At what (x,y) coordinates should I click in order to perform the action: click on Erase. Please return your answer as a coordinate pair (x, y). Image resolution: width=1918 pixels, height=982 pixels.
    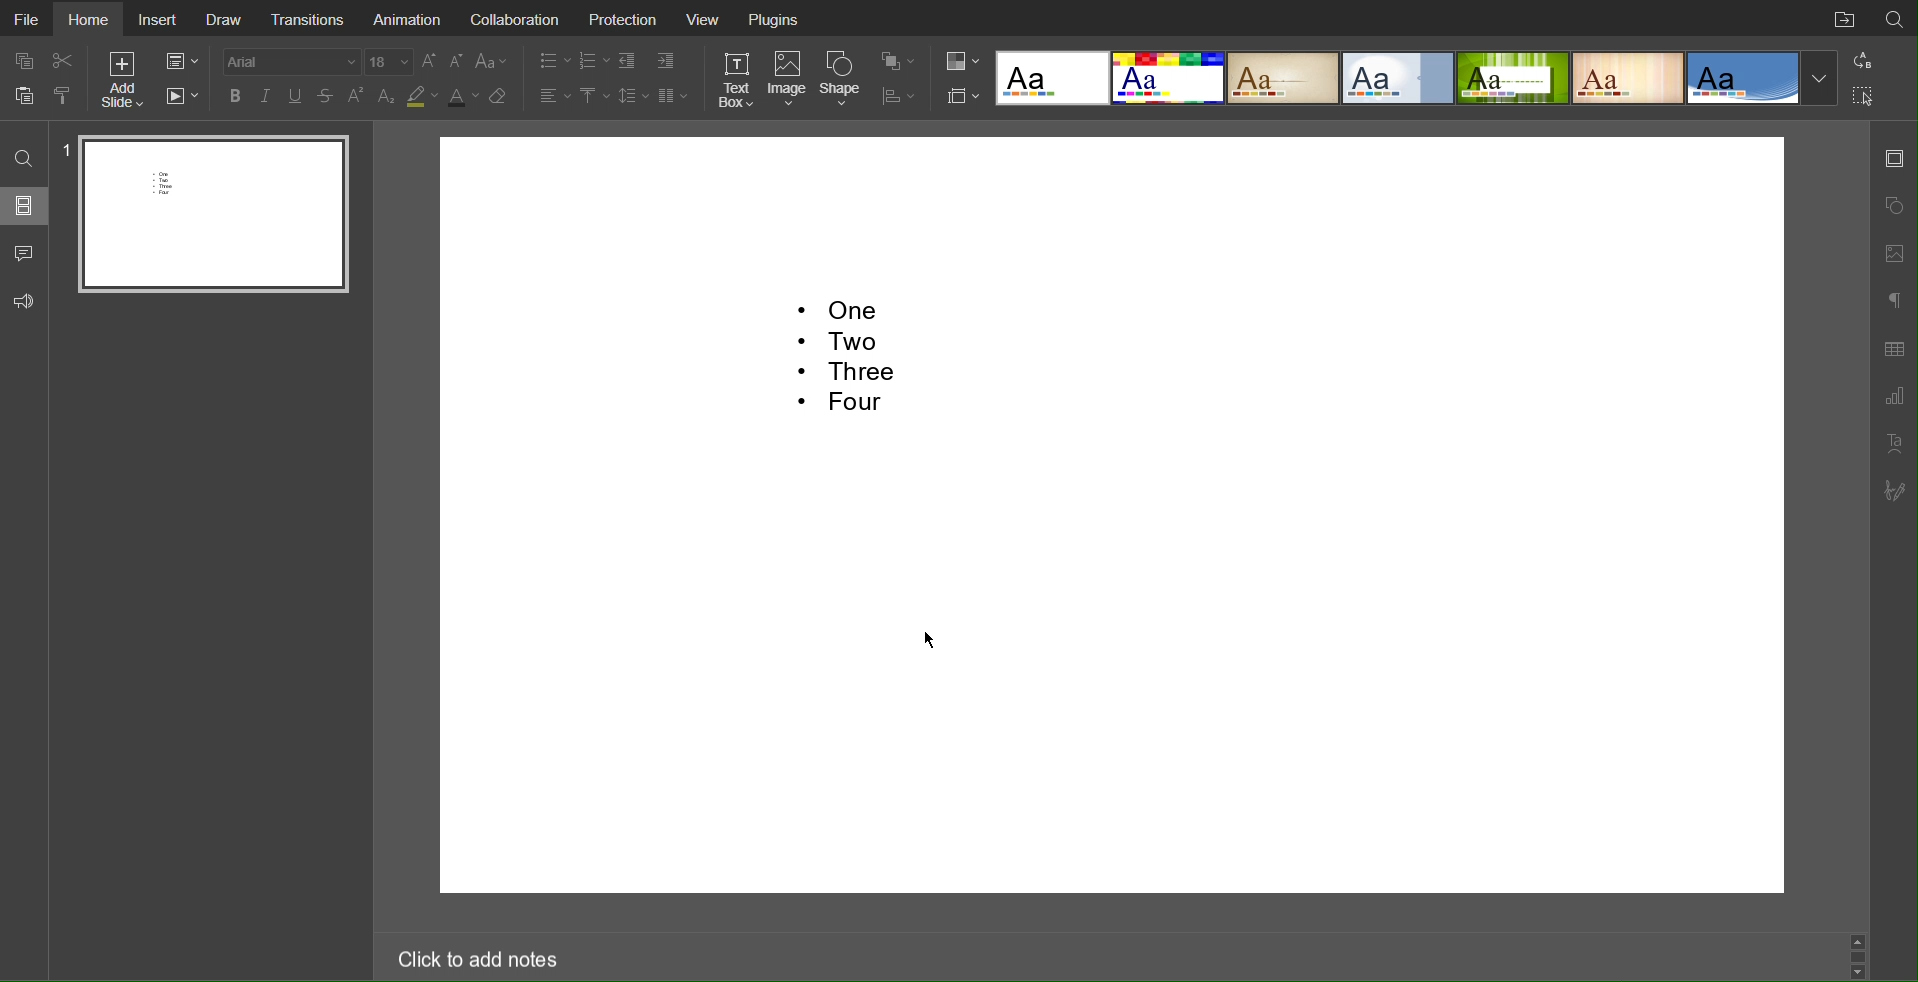
    Looking at the image, I should click on (499, 95).